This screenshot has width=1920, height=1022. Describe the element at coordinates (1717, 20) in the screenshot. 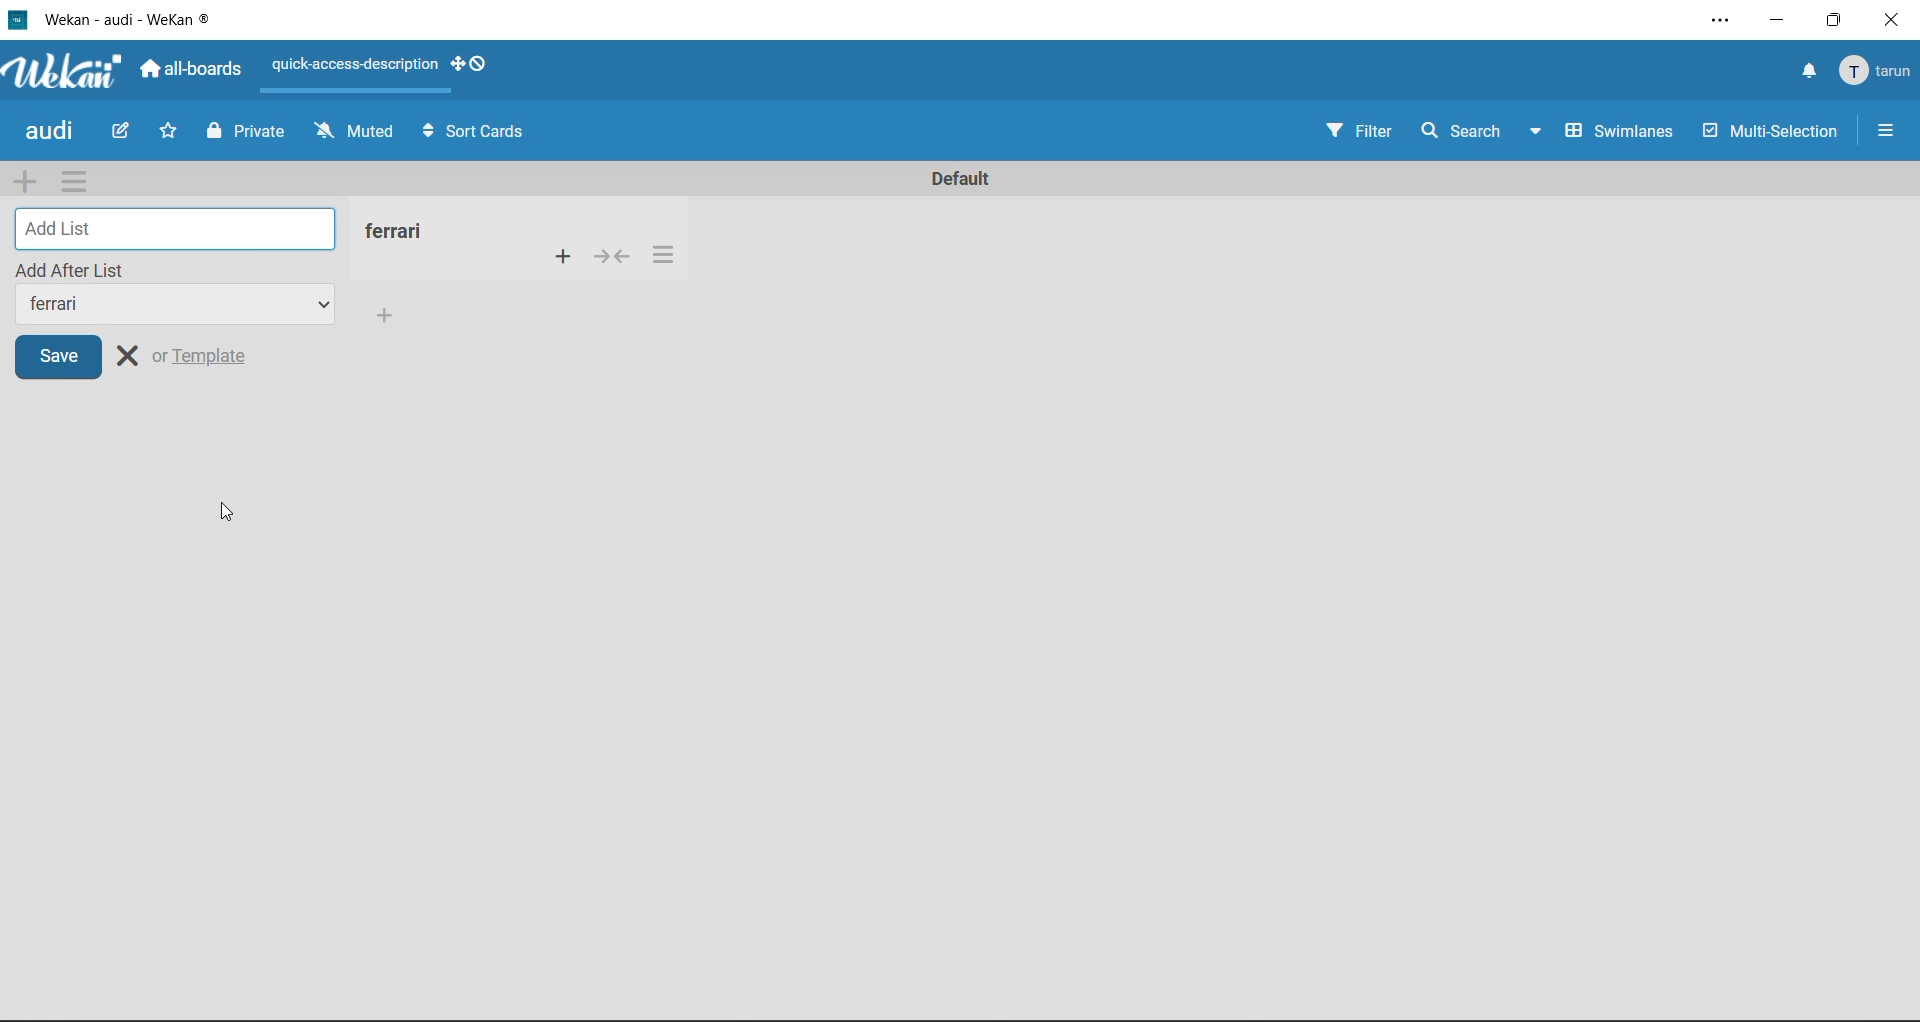

I see `settings` at that location.